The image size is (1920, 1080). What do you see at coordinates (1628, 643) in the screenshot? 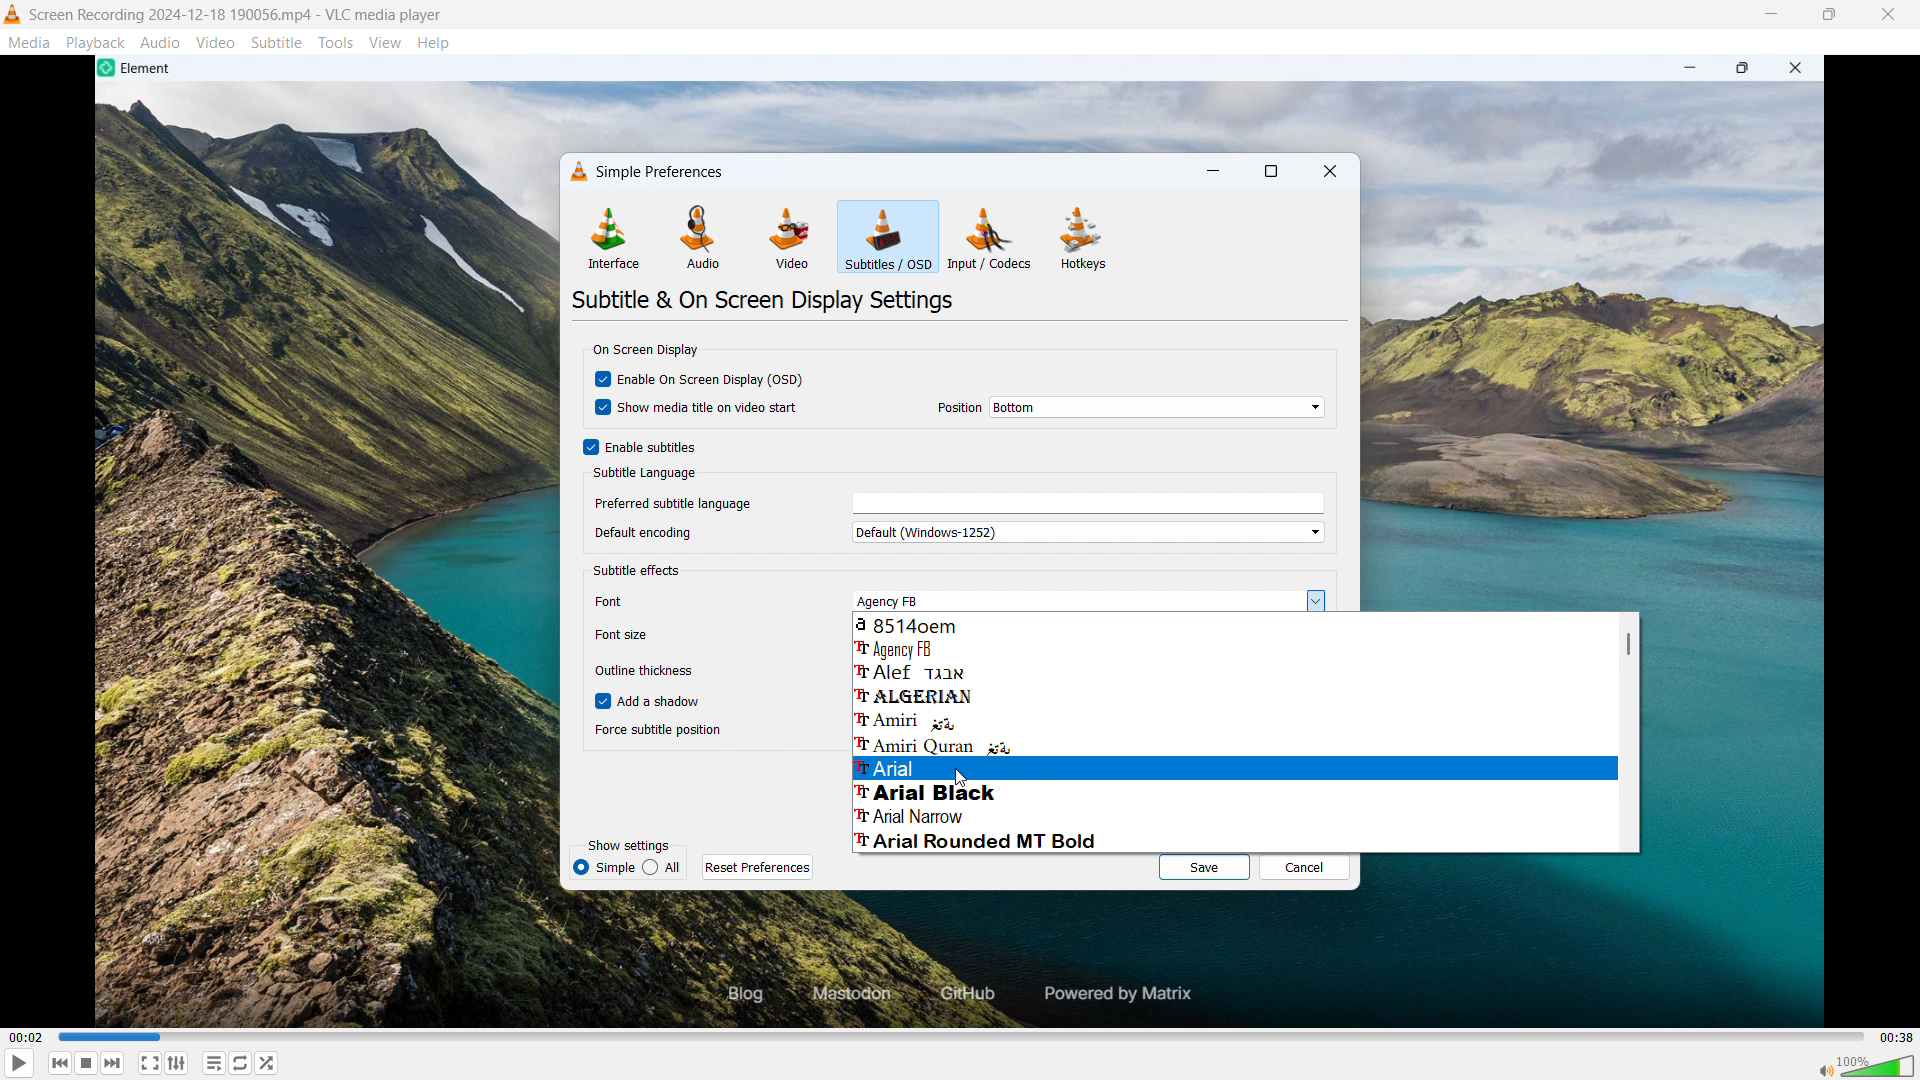
I see `scrollbar` at bounding box center [1628, 643].